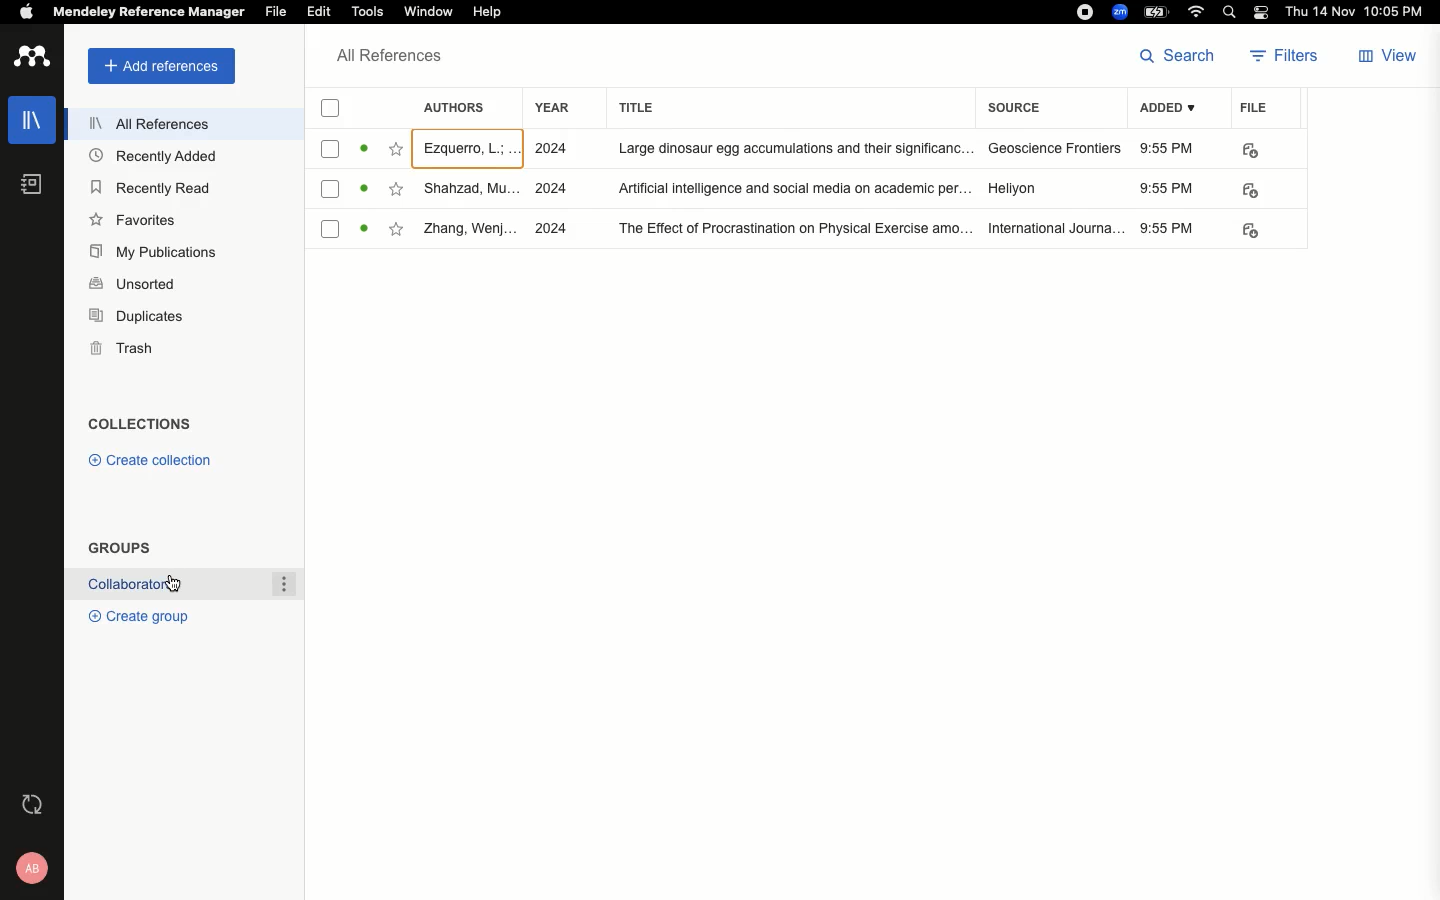 This screenshot has width=1440, height=900. What do you see at coordinates (395, 148) in the screenshot?
I see `Favorite` at bounding box center [395, 148].